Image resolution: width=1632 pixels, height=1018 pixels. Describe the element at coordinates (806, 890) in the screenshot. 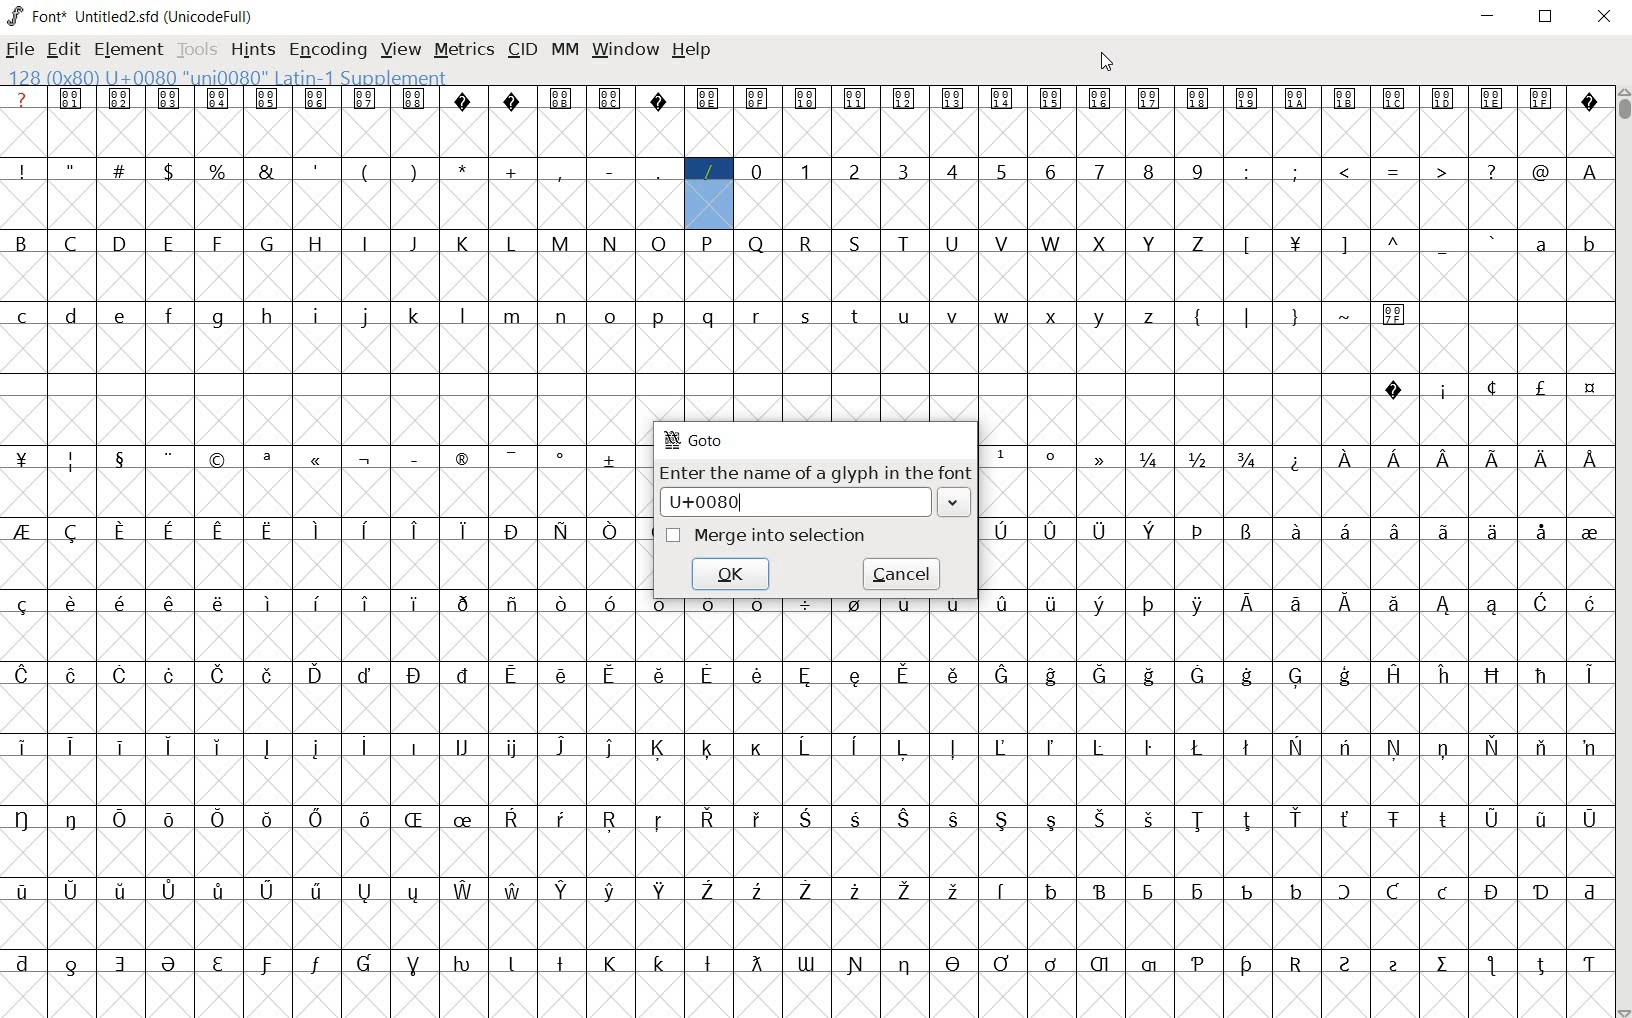

I see `glyph` at that location.